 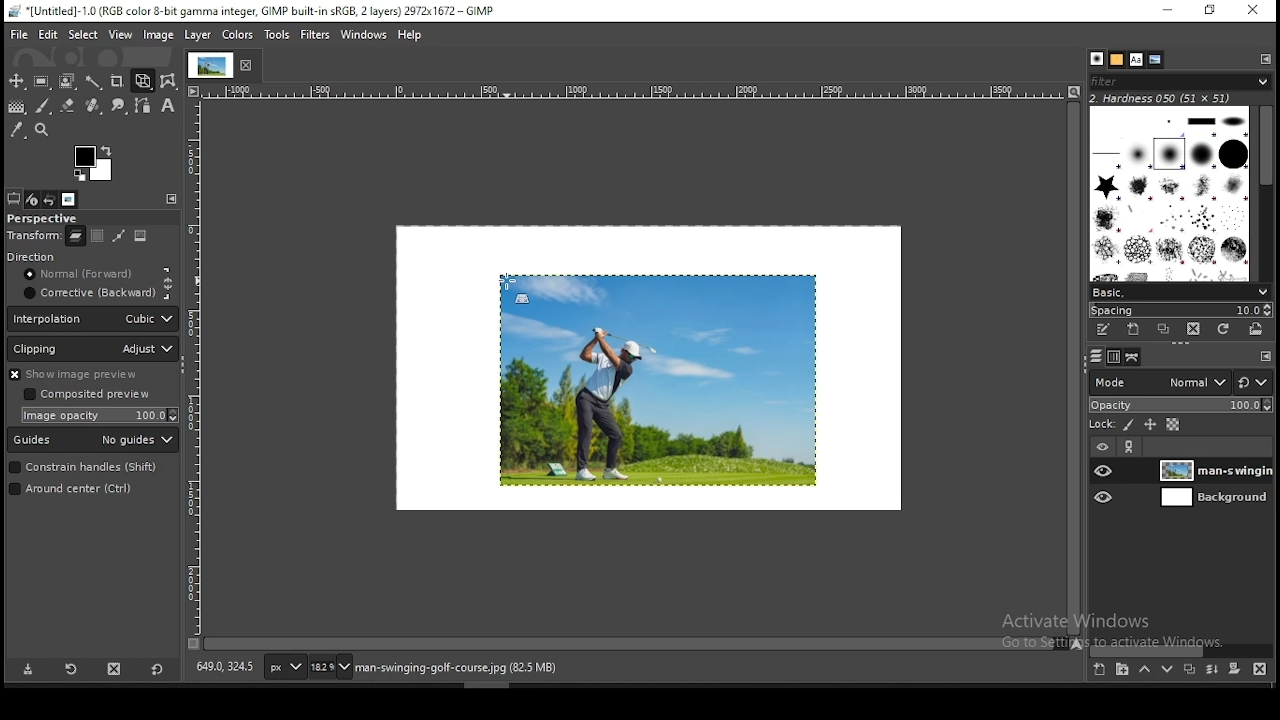 What do you see at coordinates (1179, 309) in the screenshot?
I see `spacing` at bounding box center [1179, 309].